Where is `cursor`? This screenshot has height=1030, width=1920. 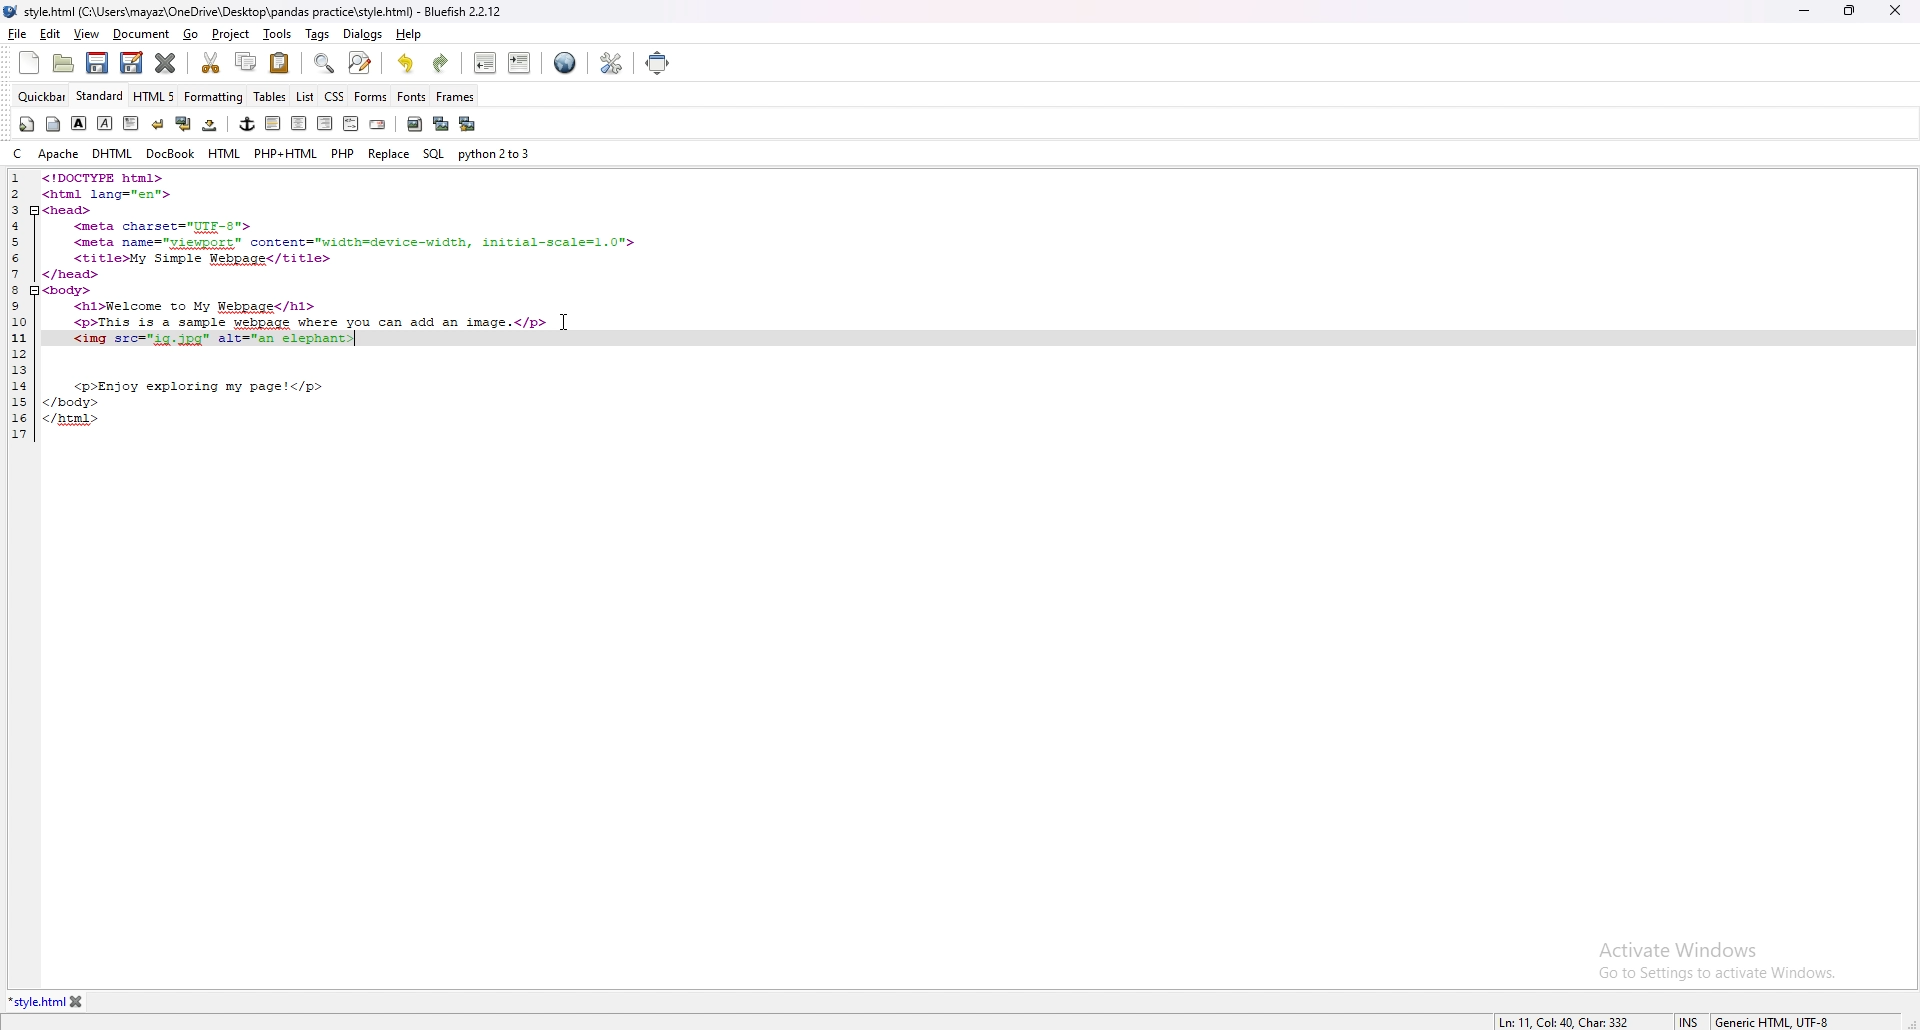
cursor is located at coordinates (570, 324).